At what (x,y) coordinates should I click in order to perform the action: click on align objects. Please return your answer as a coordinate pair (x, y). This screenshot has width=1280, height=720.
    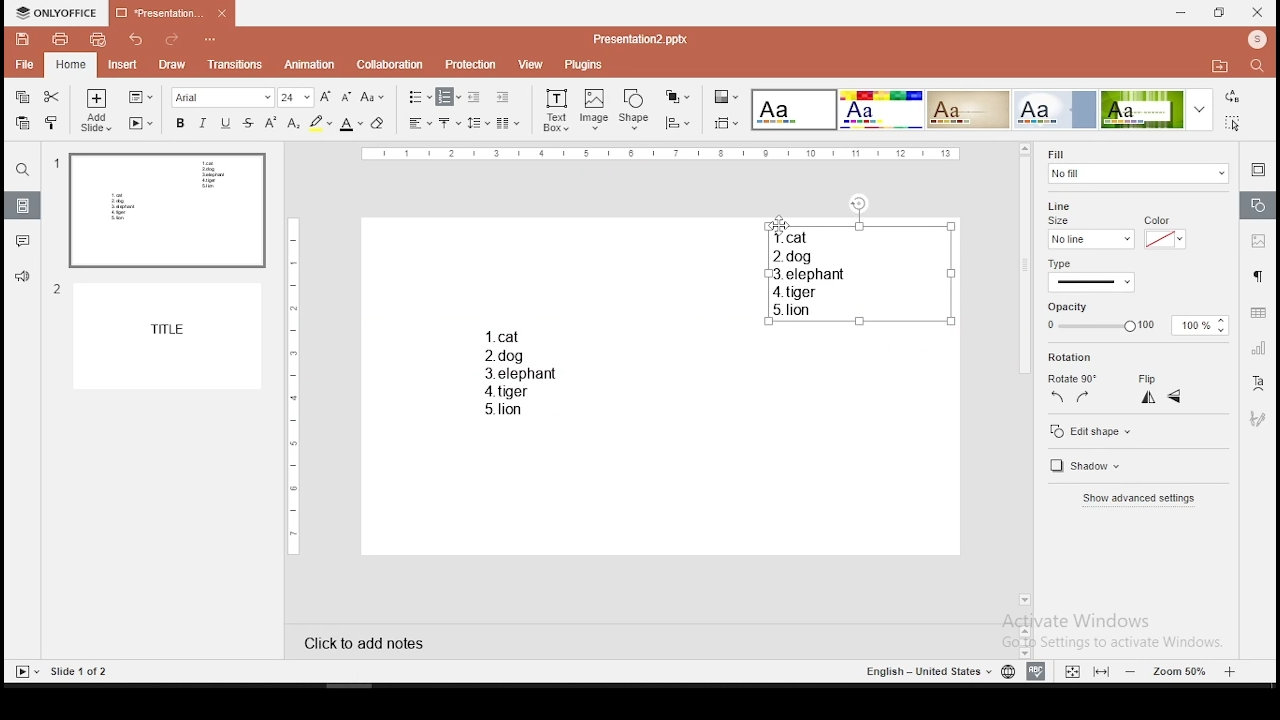
    Looking at the image, I should click on (676, 123).